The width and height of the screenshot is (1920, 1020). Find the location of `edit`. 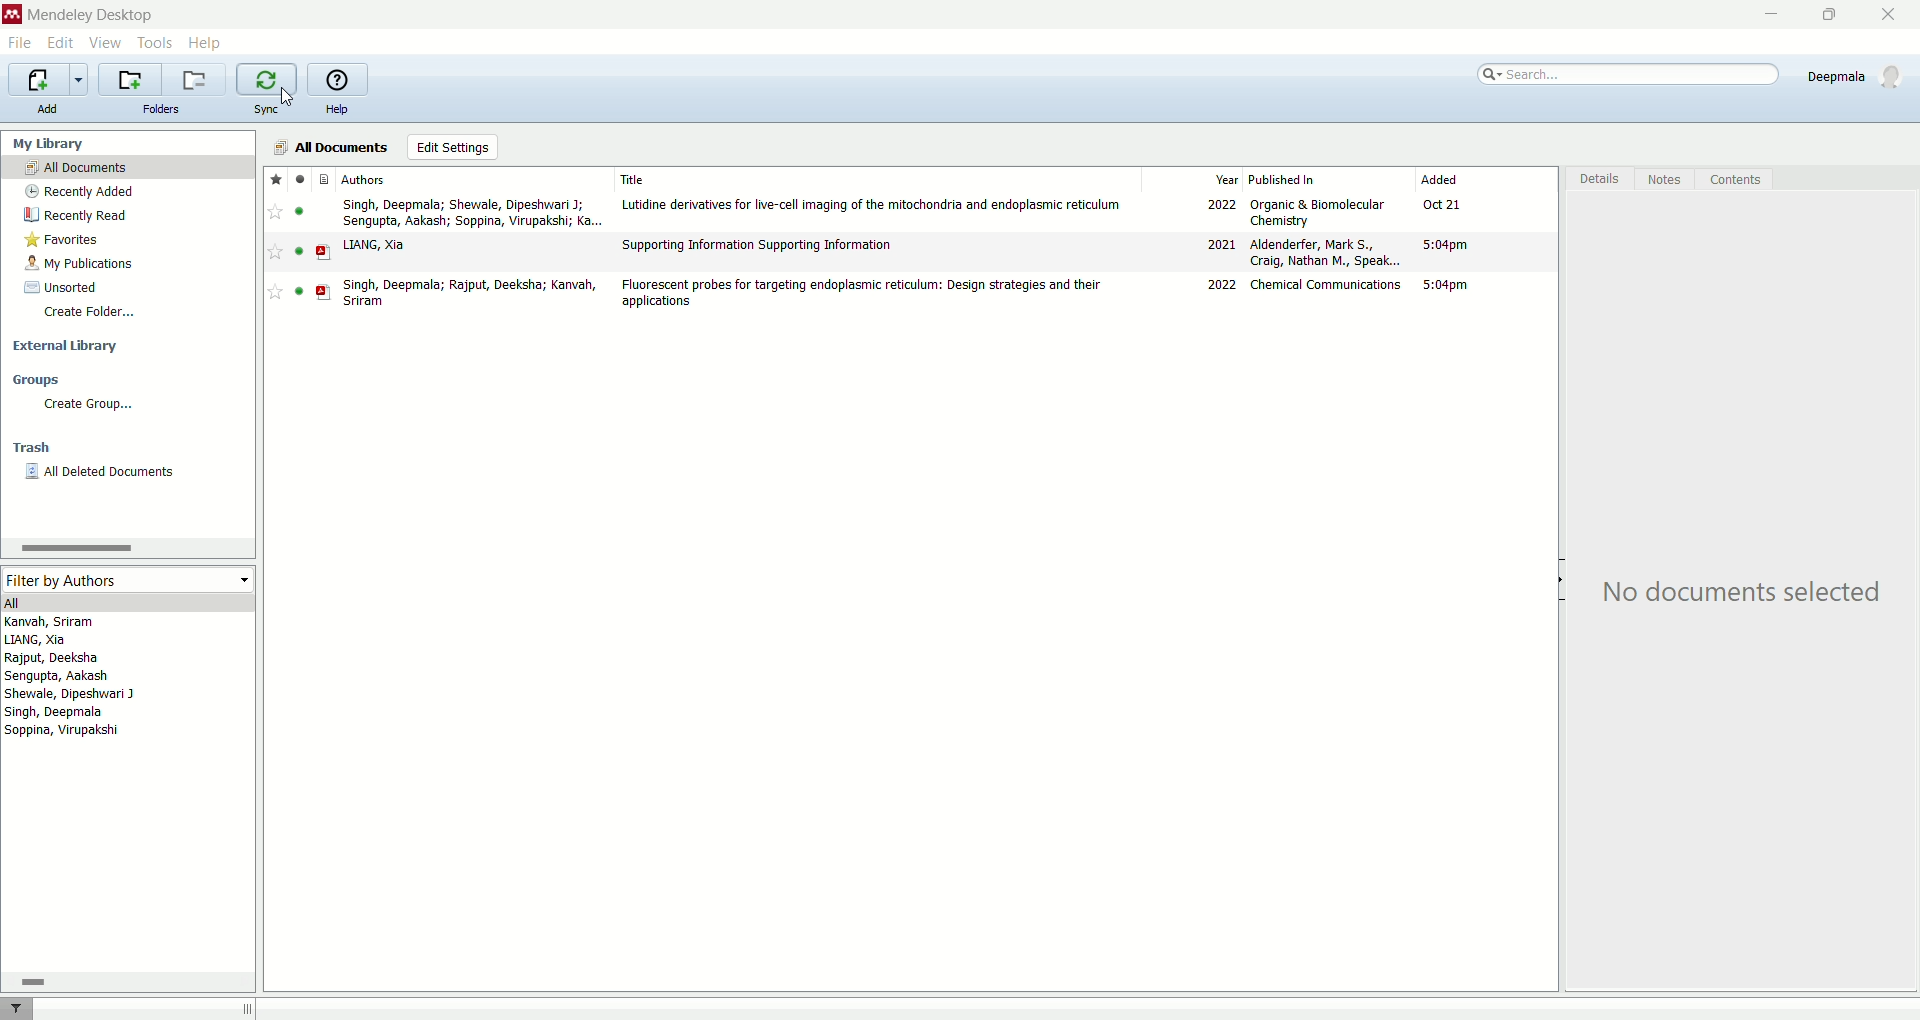

edit is located at coordinates (61, 44).